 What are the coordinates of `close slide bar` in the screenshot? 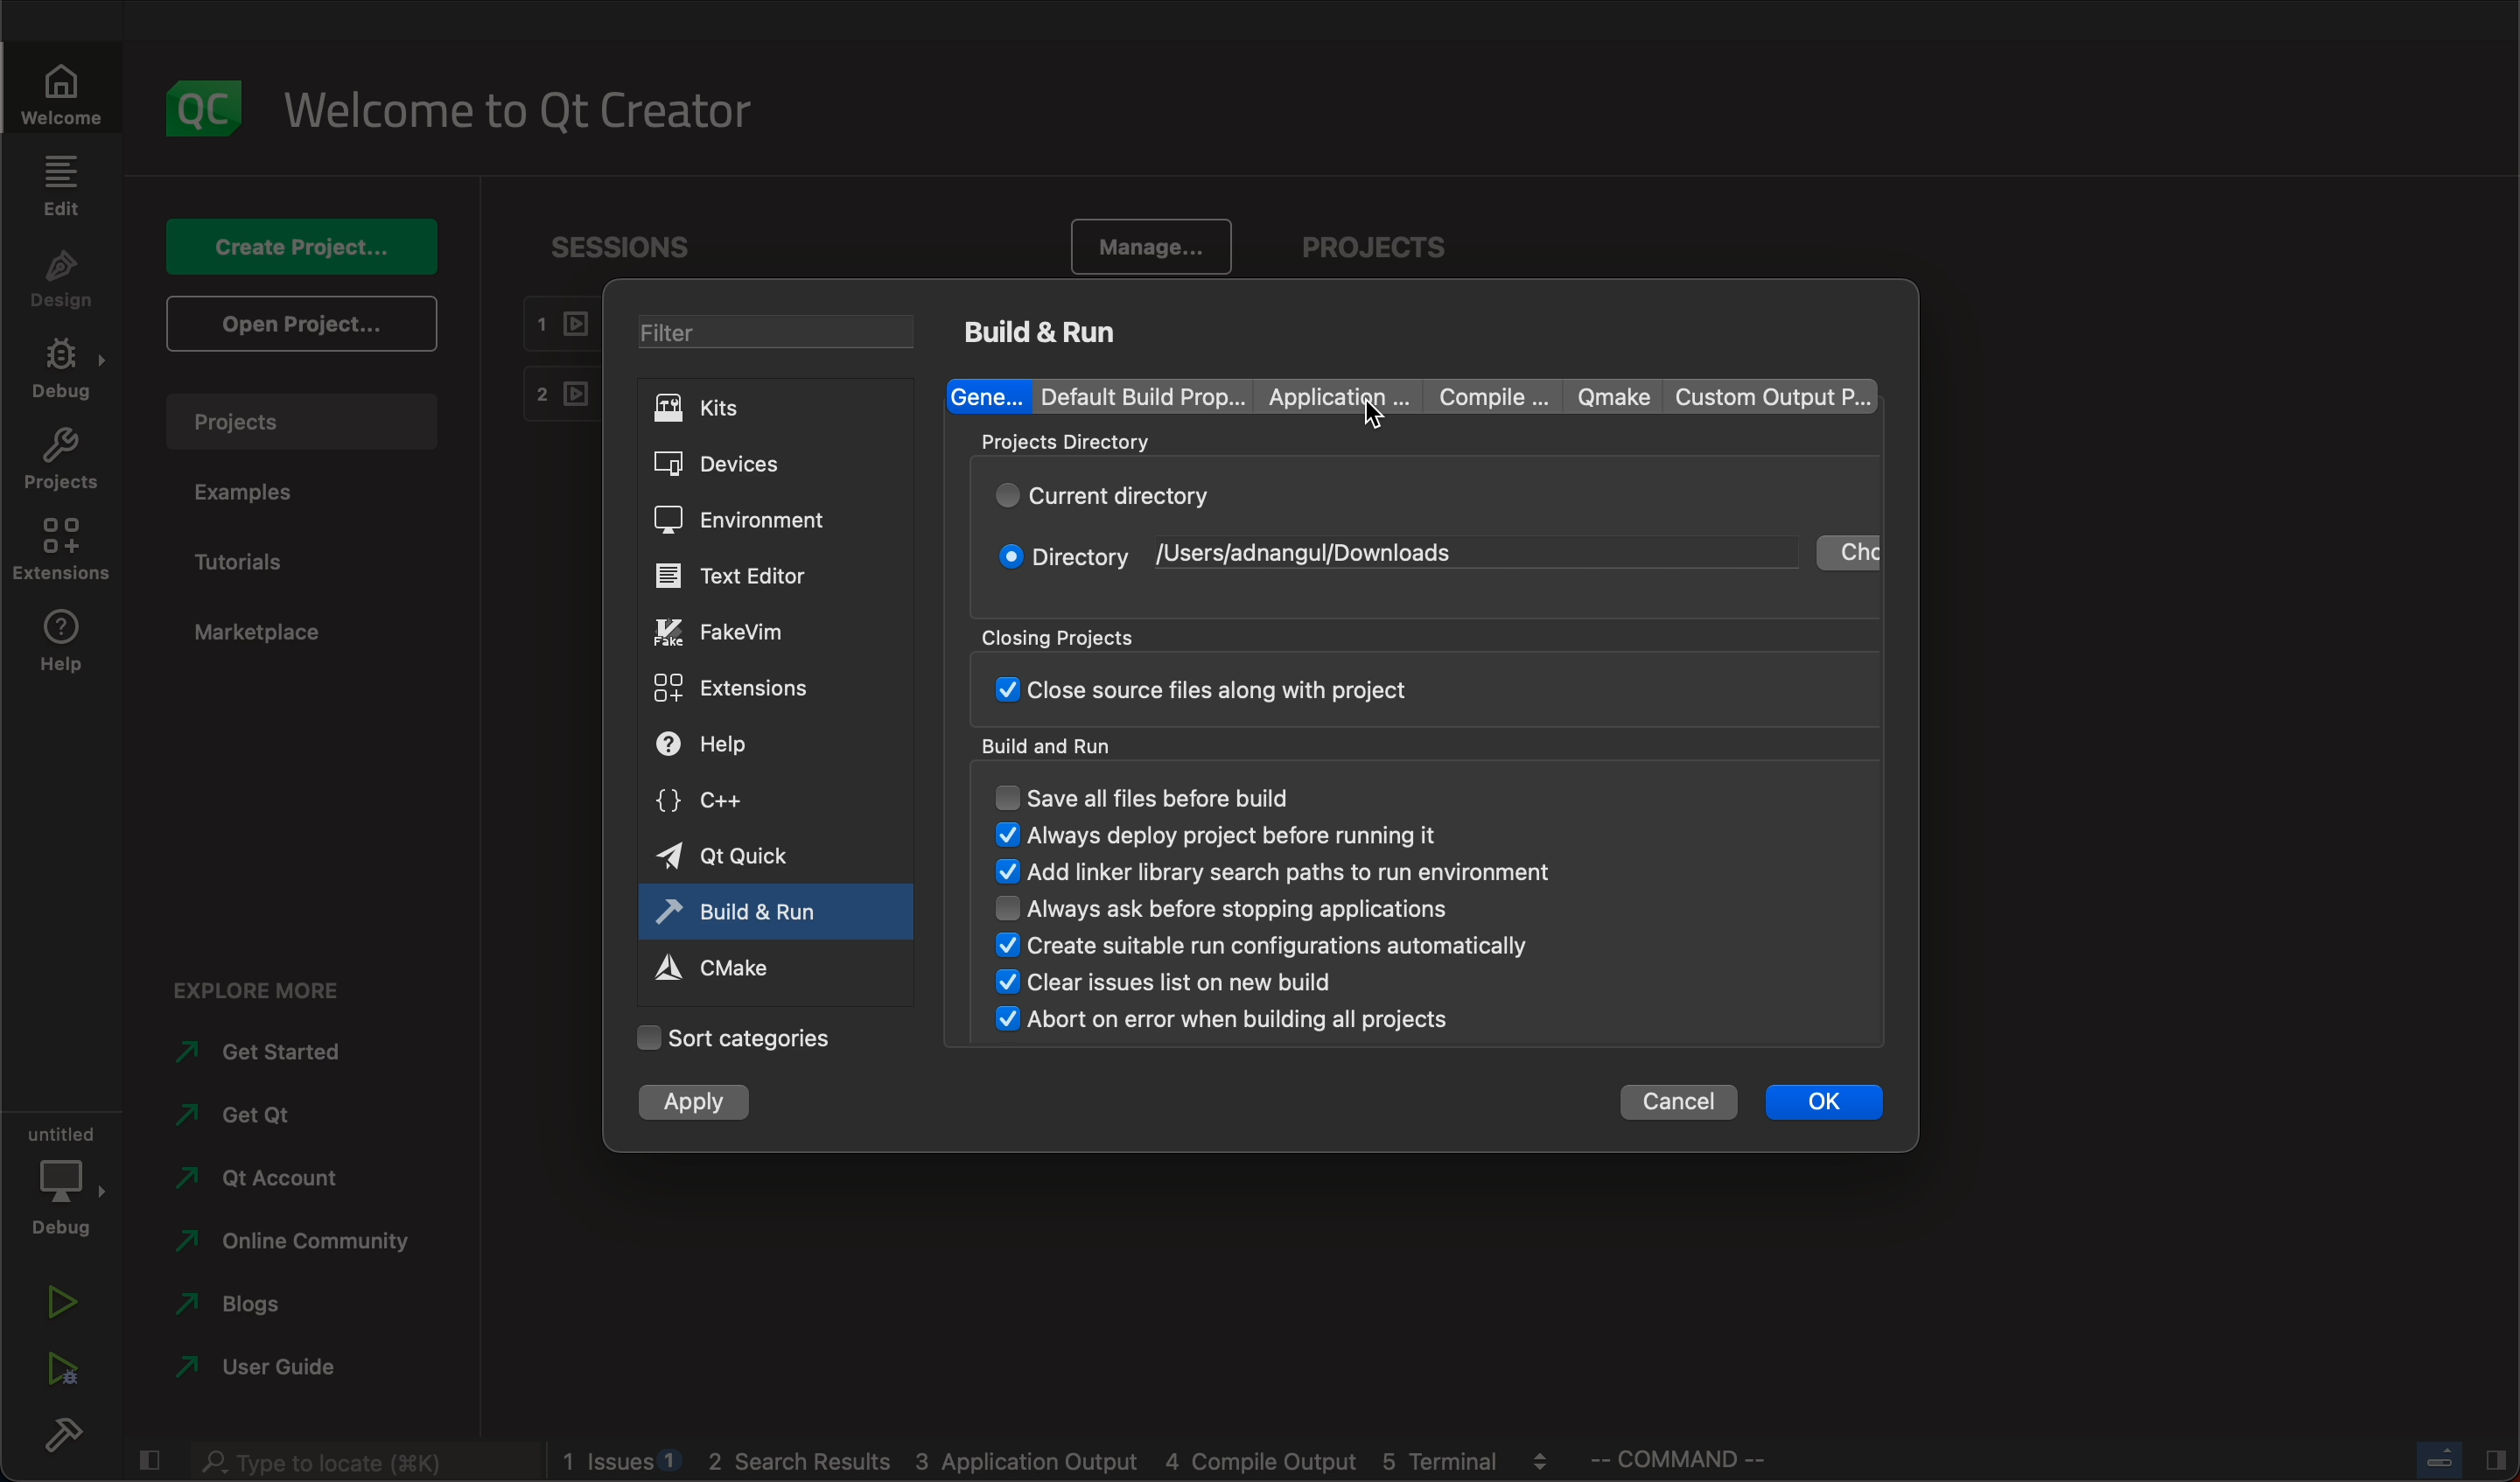 It's located at (2458, 1458).